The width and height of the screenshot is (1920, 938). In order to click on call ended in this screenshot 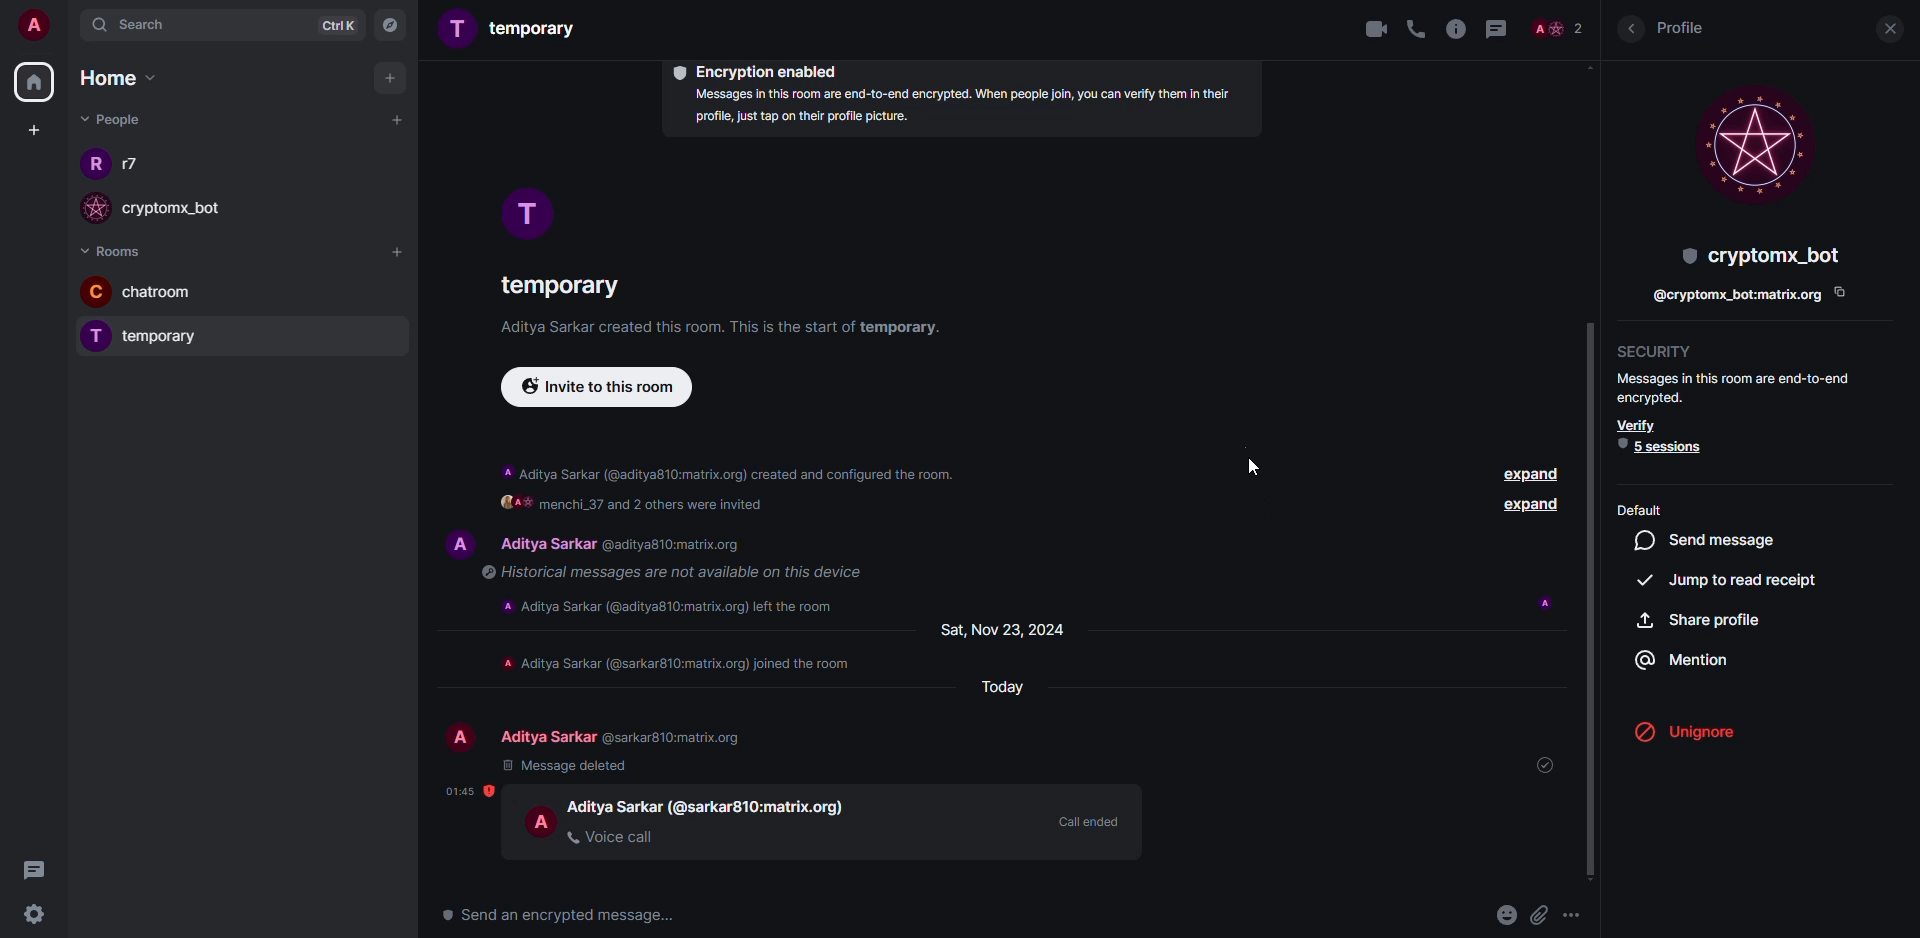, I will do `click(1087, 820)`.